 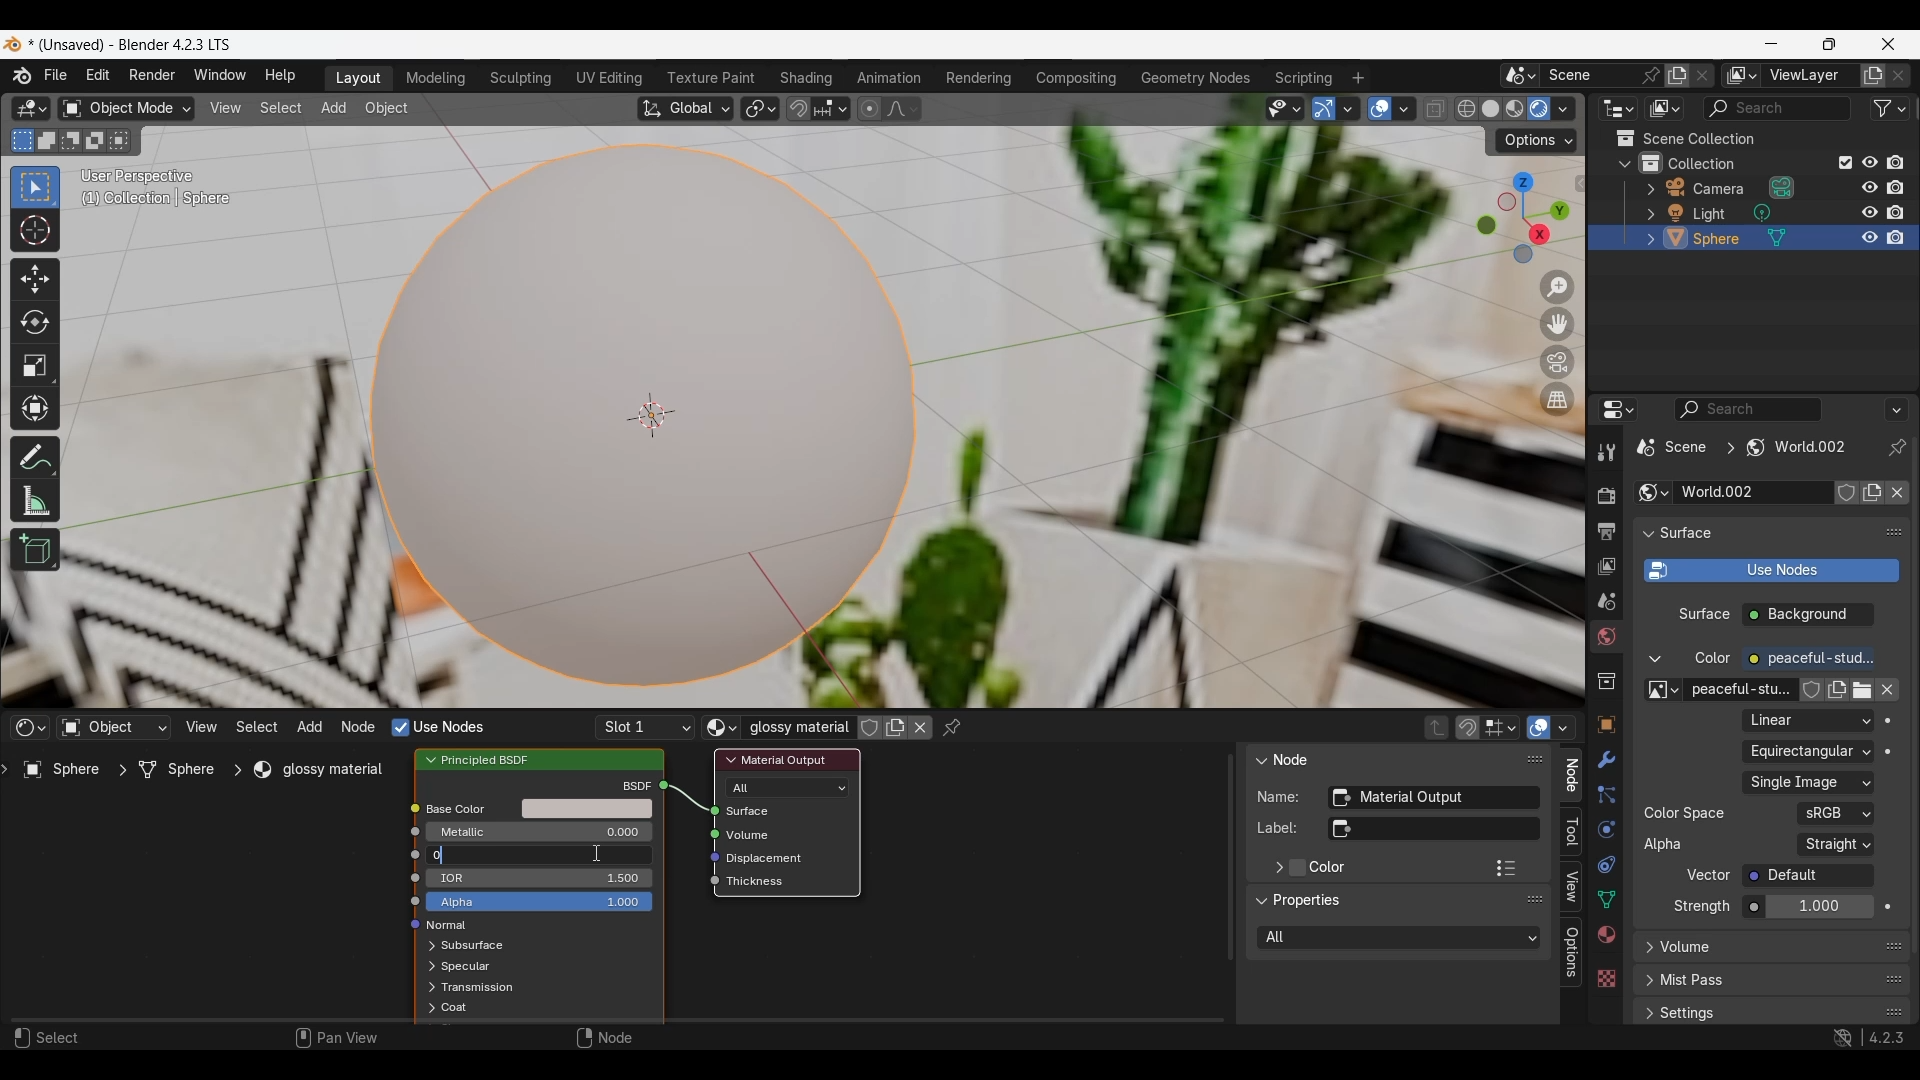 What do you see at coordinates (1604, 531) in the screenshot?
I see `Output properties` at bounding box center [1604, 531].